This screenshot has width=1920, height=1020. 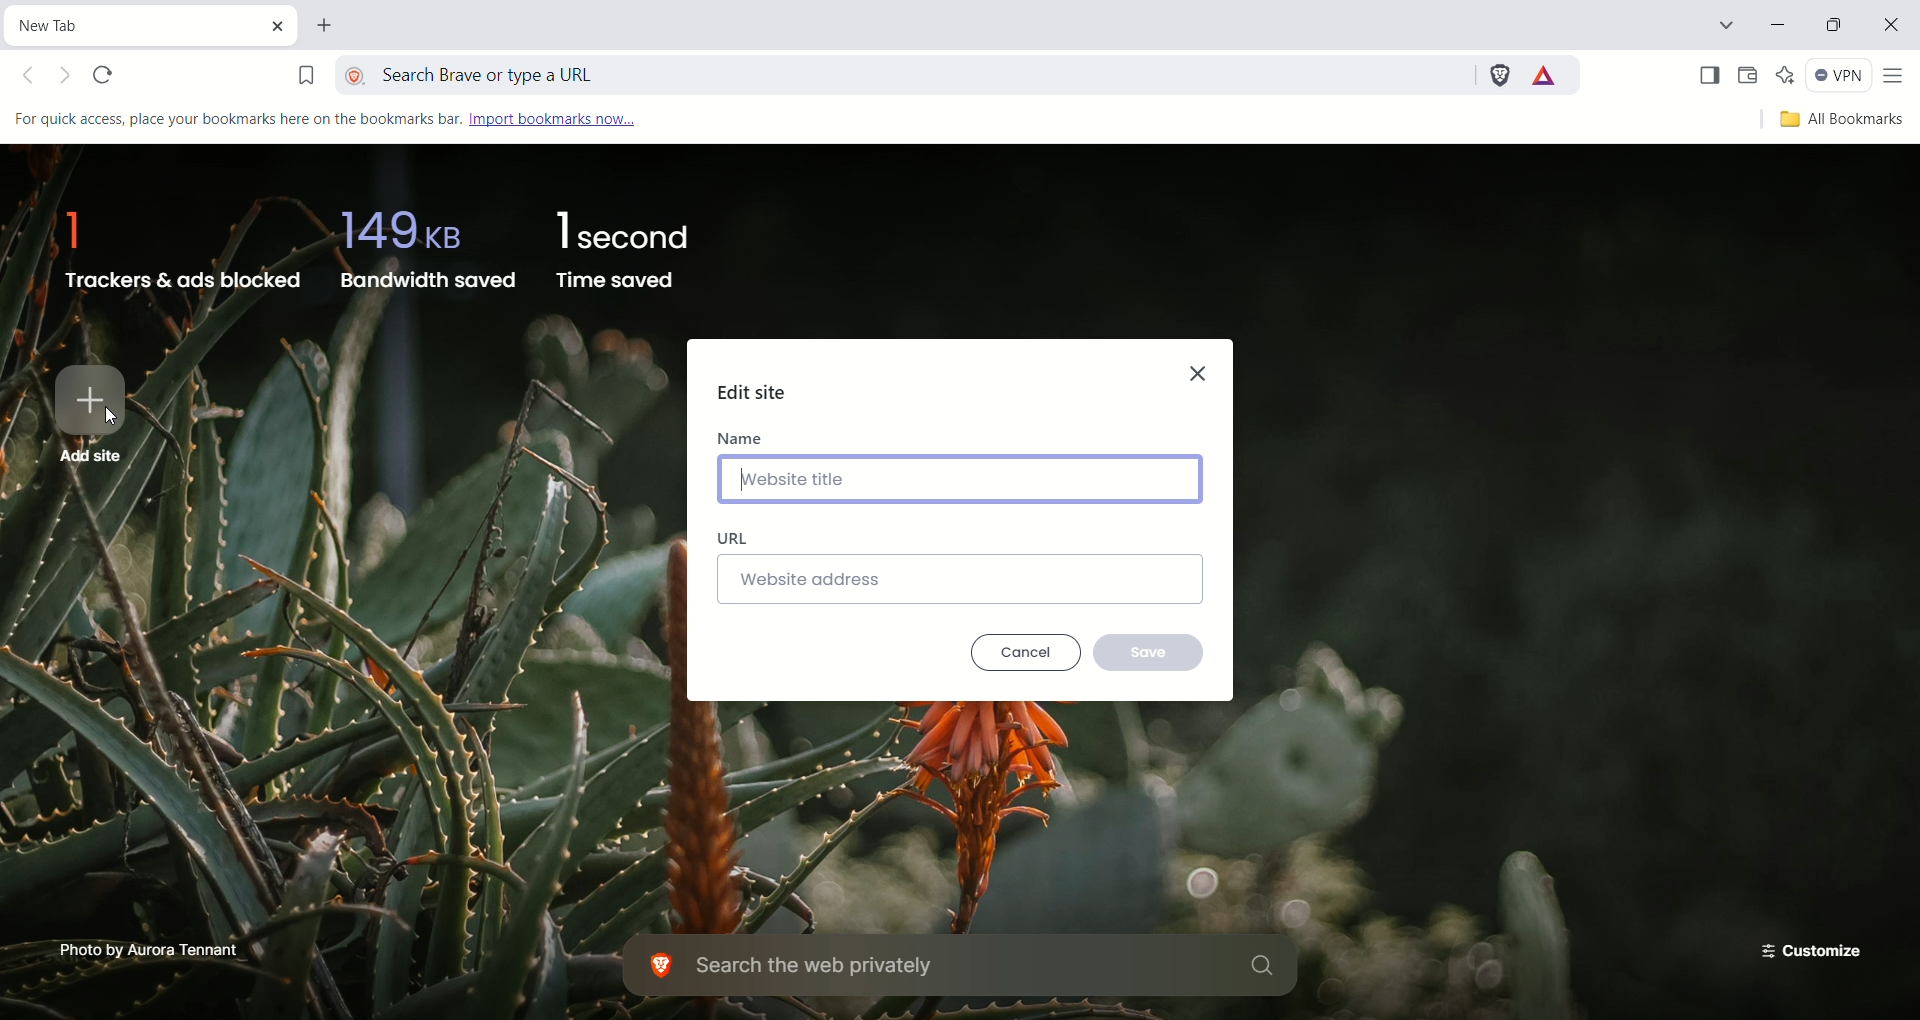 I want to click on website address, so click(x=961, y=579).